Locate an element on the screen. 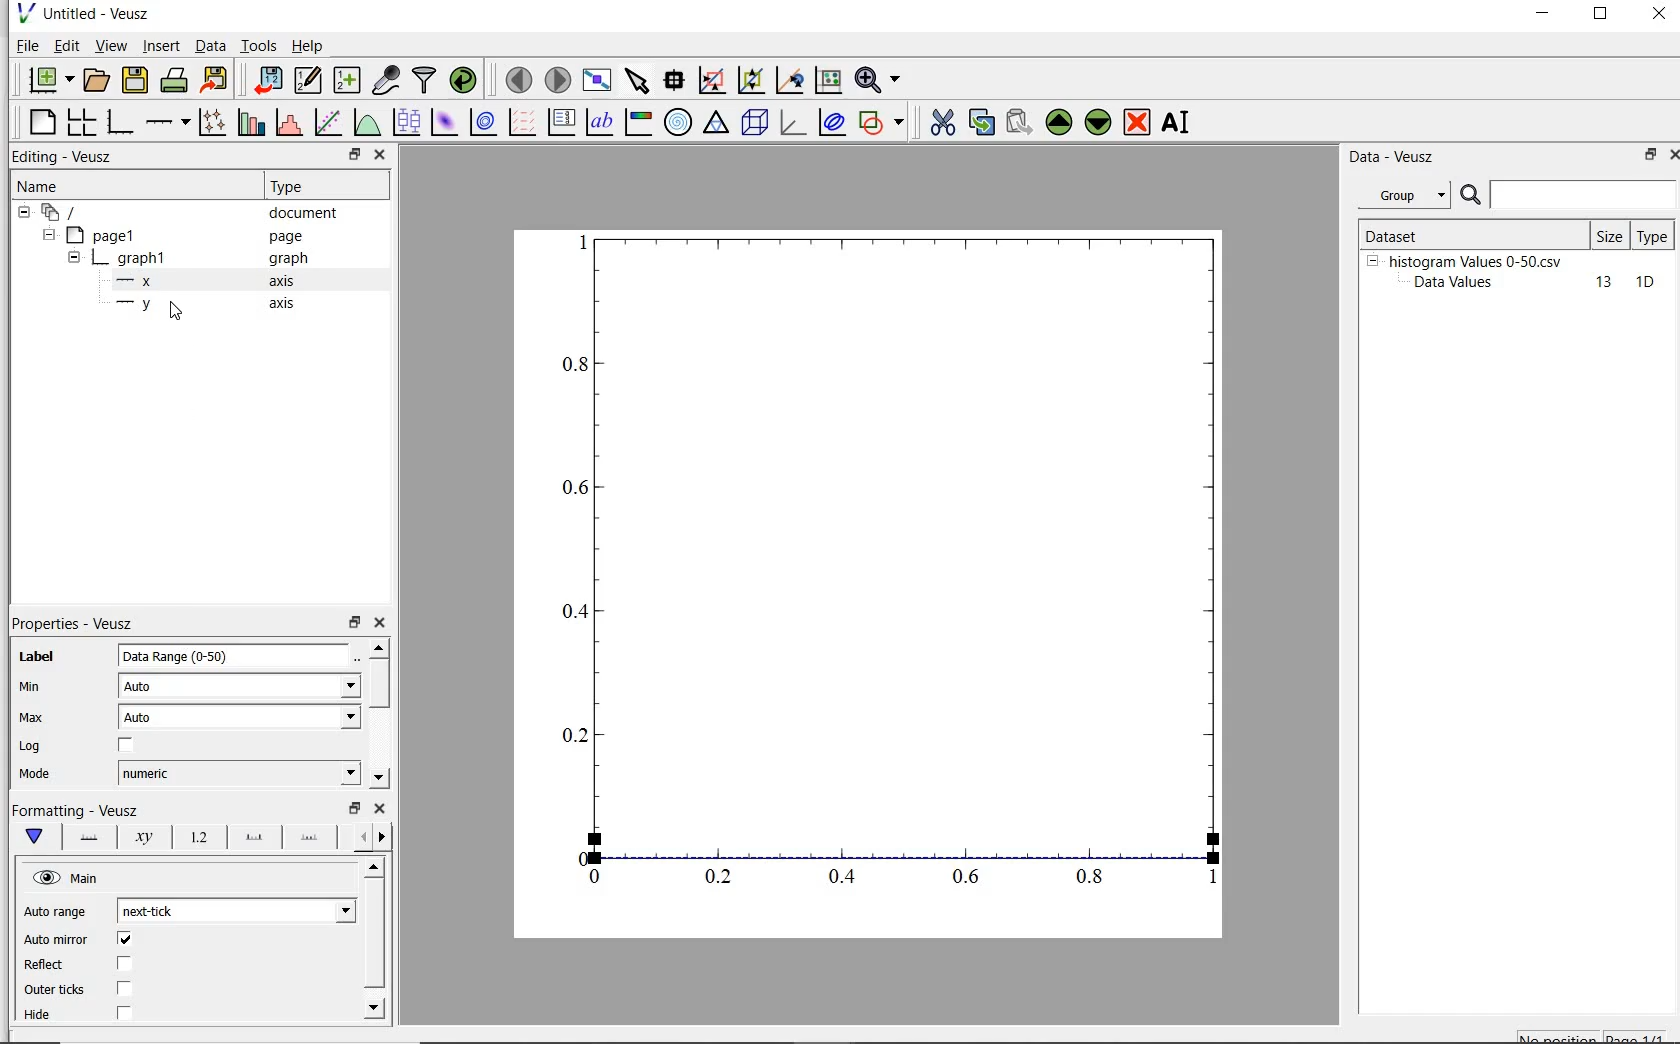 The image size is (1680, 1044). paste the selected widget is located at coordinates (1018, 124).